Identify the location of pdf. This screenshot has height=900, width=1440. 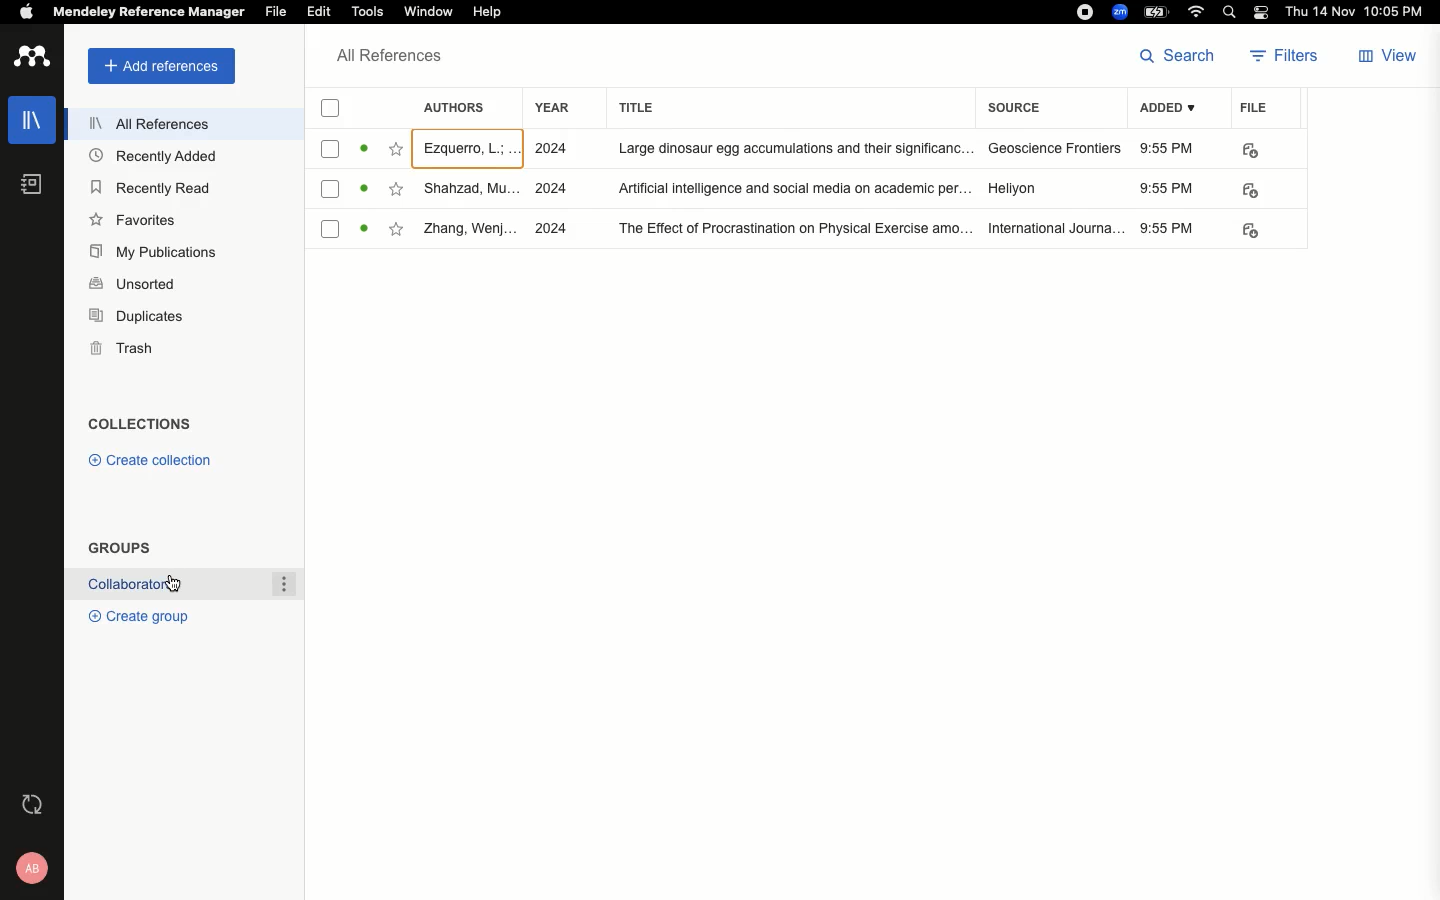
(1250, 231).